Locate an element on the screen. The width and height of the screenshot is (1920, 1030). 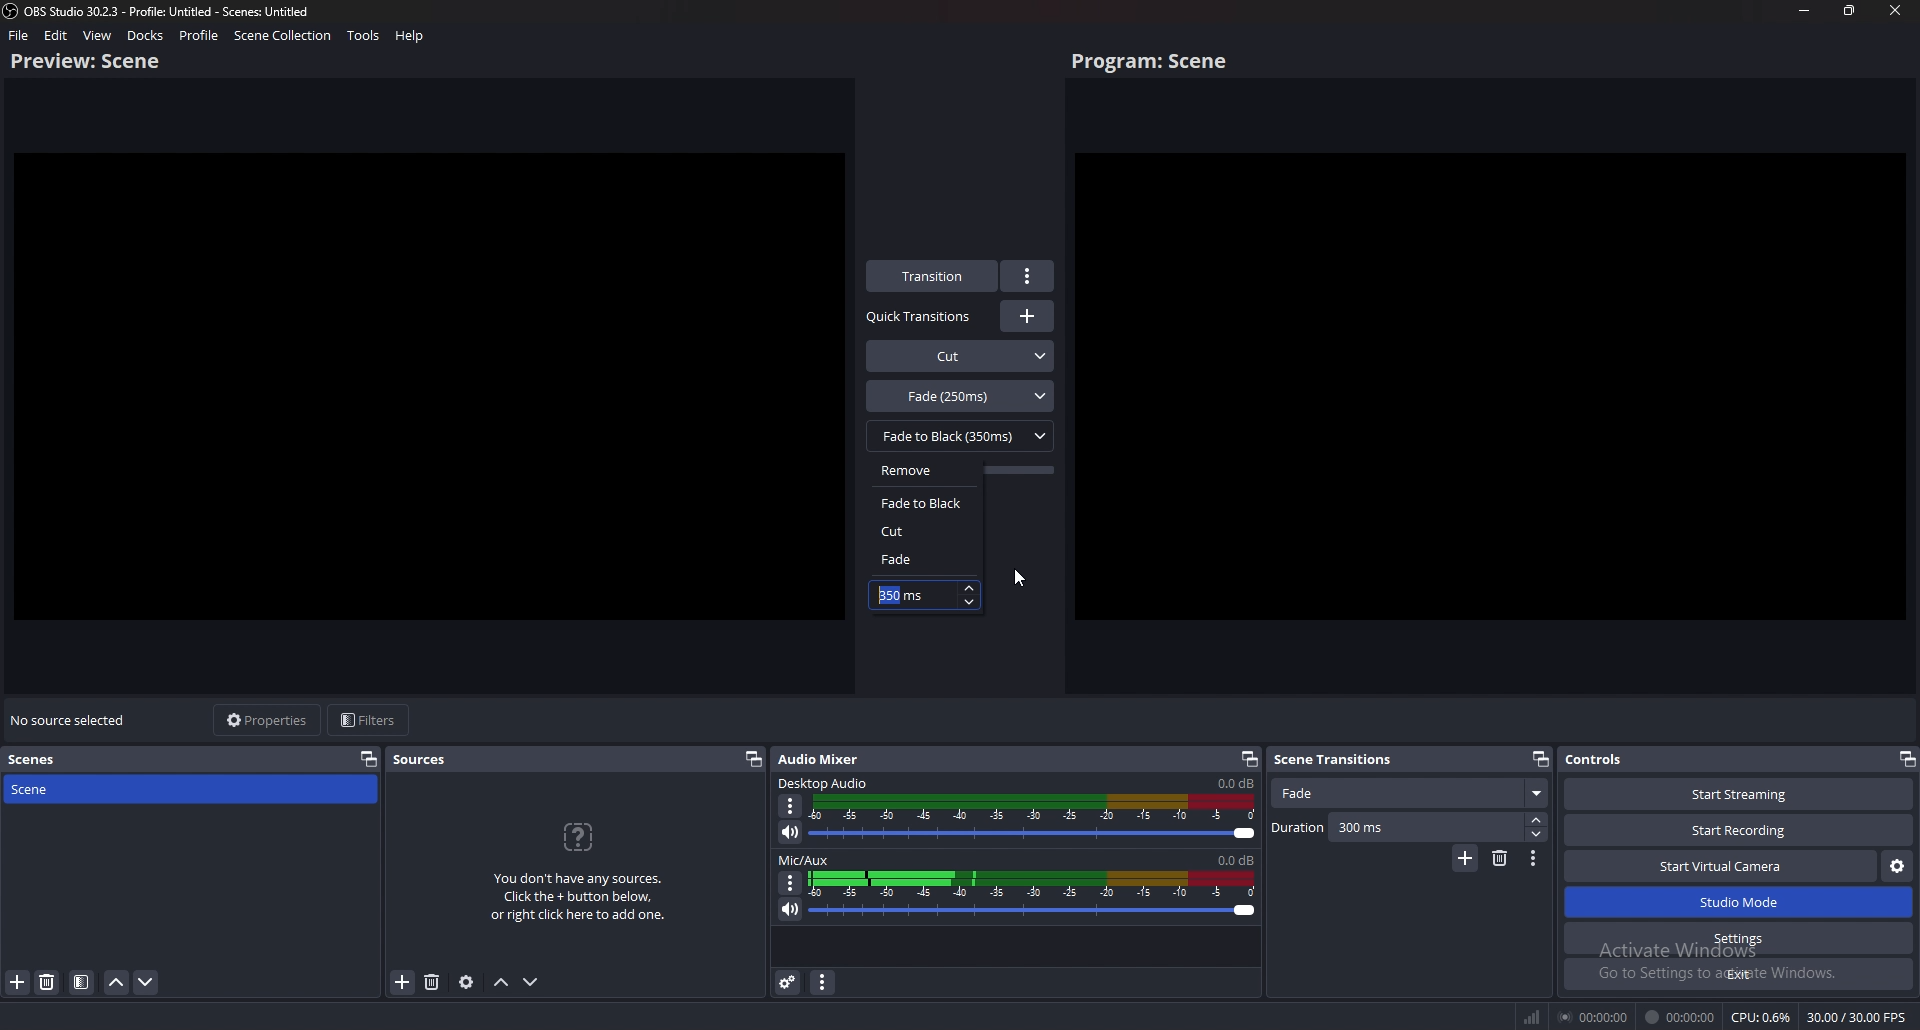
CPU: 0.3% is located at coordinates (1762, 1017).